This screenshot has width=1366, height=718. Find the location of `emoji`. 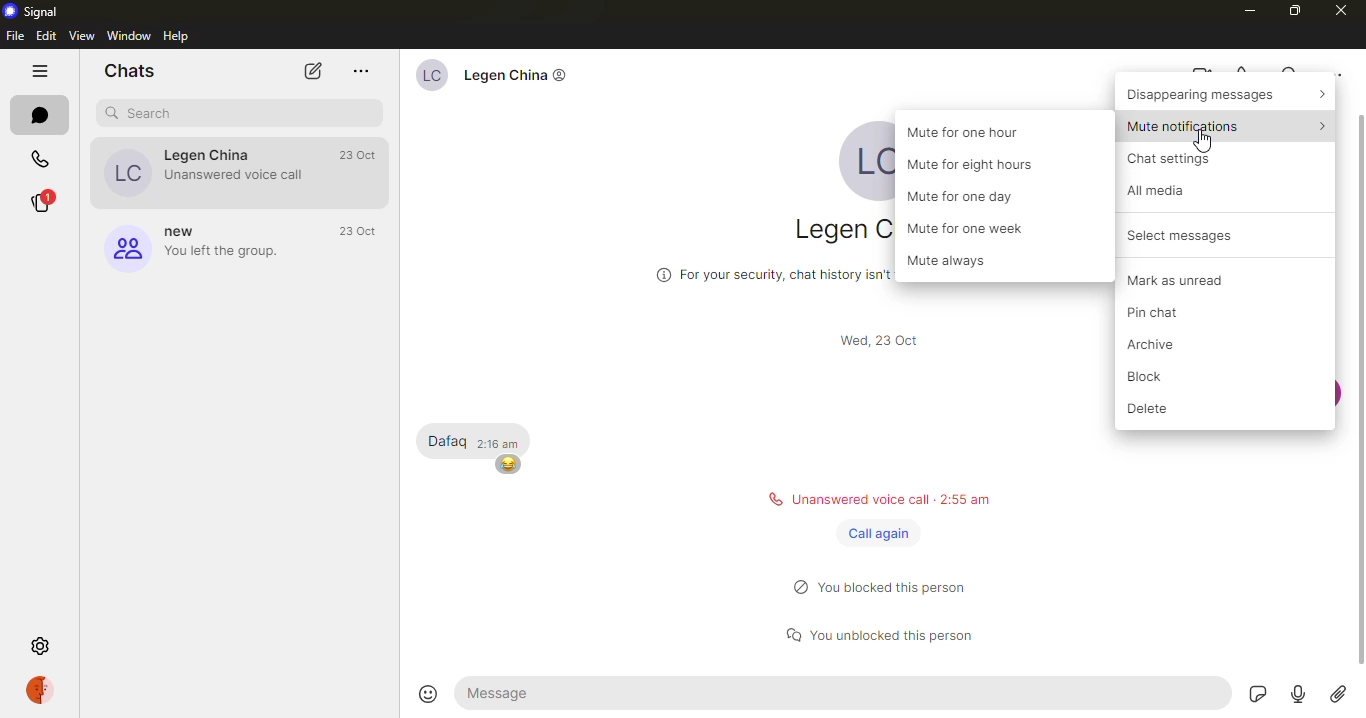

emoji is located at coordinates (430, 693).